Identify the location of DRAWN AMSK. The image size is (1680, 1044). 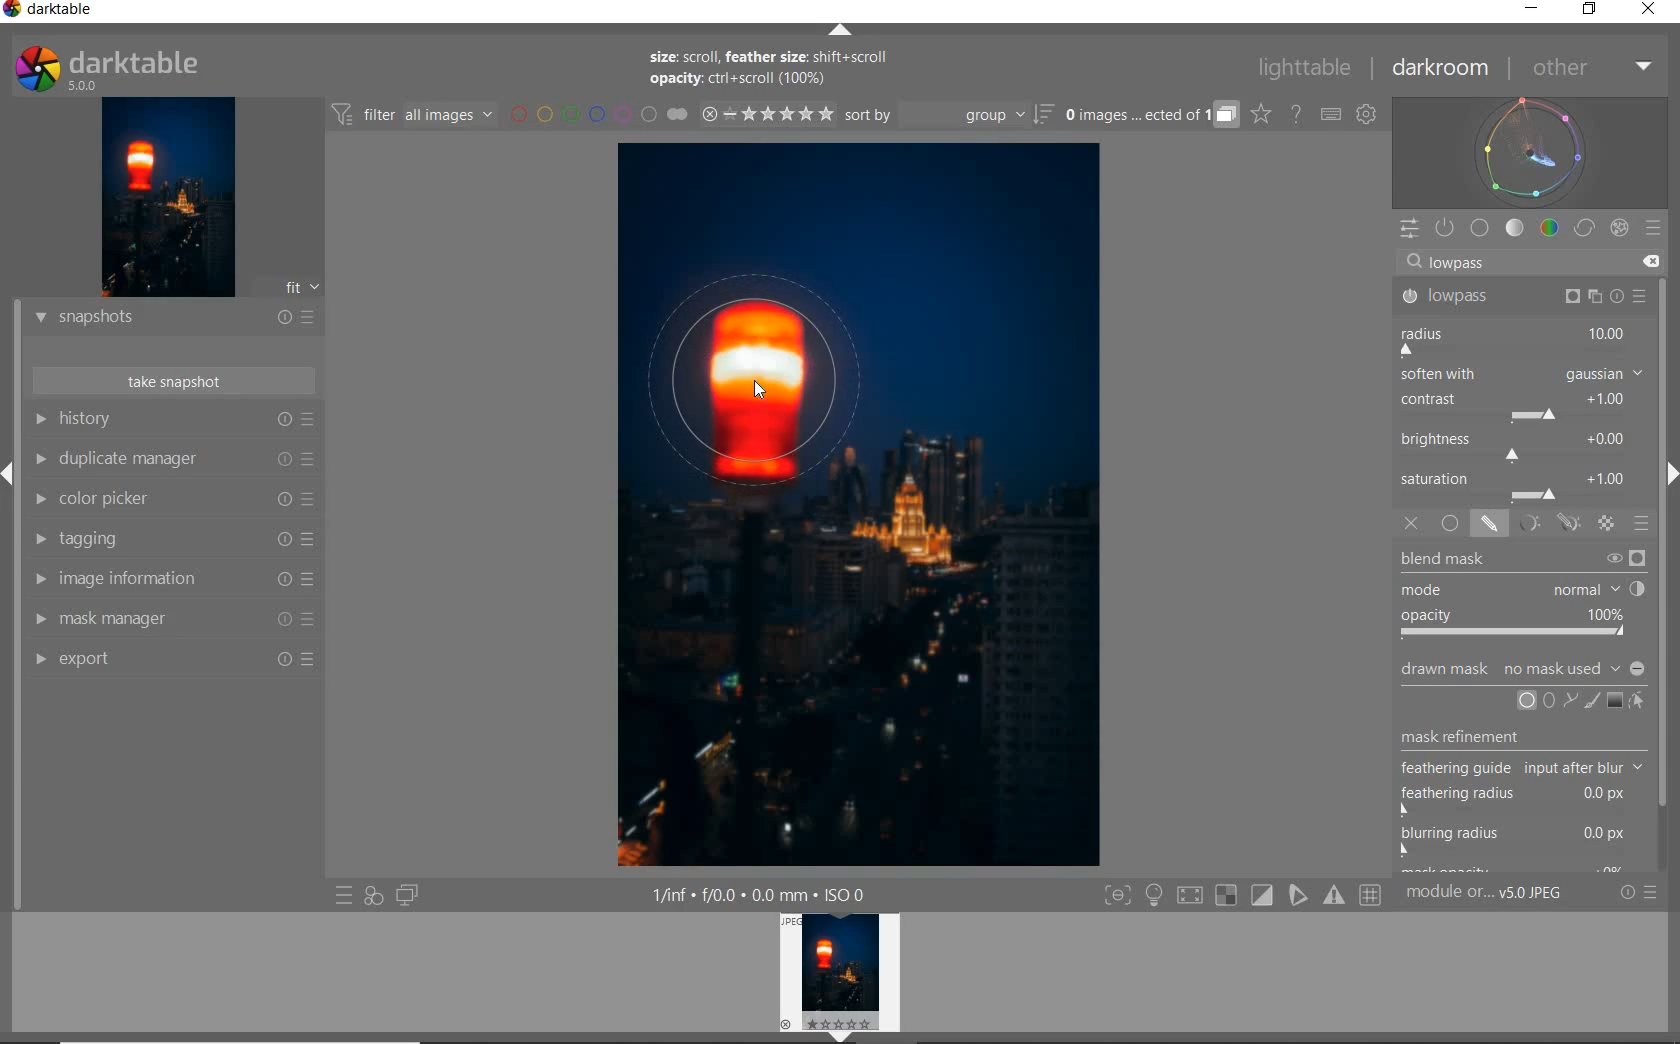
(1521, 666).